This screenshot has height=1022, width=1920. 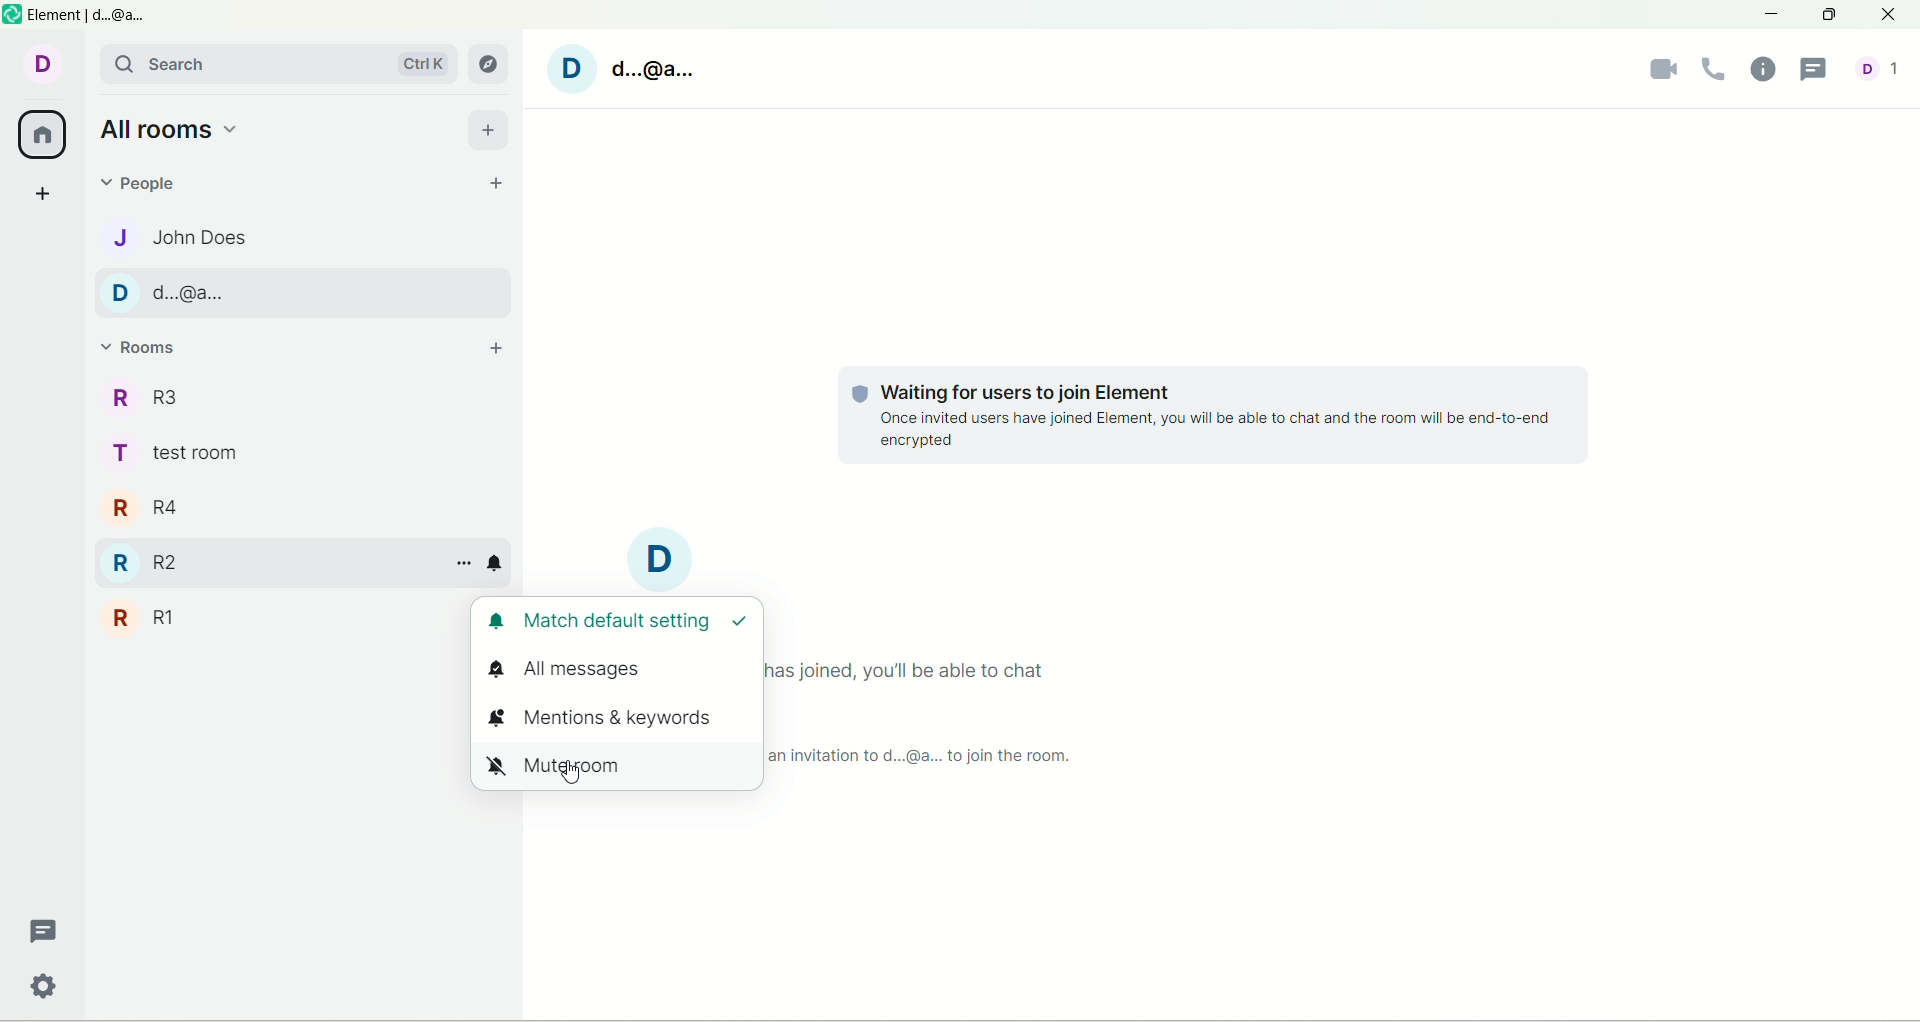 I want to click on cursor, so click(x=571, y=780).